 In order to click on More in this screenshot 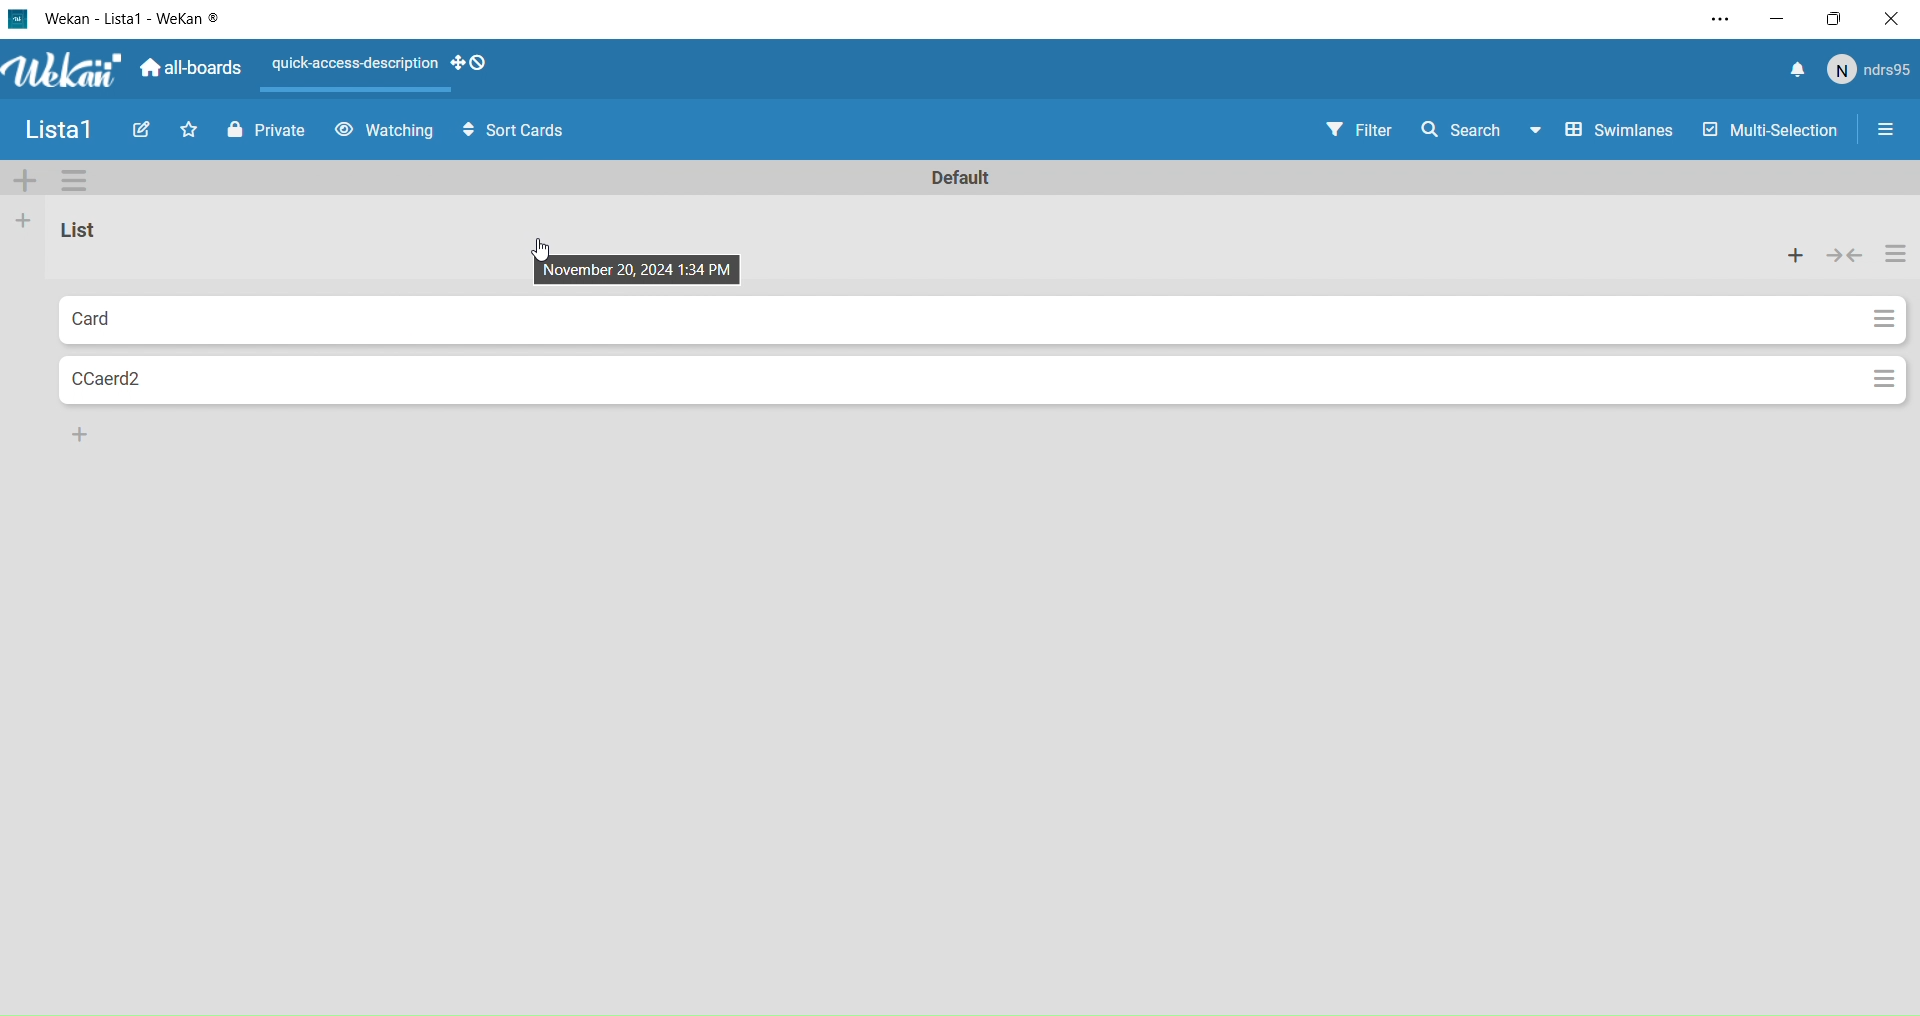, I will do `click(25, 180)`.